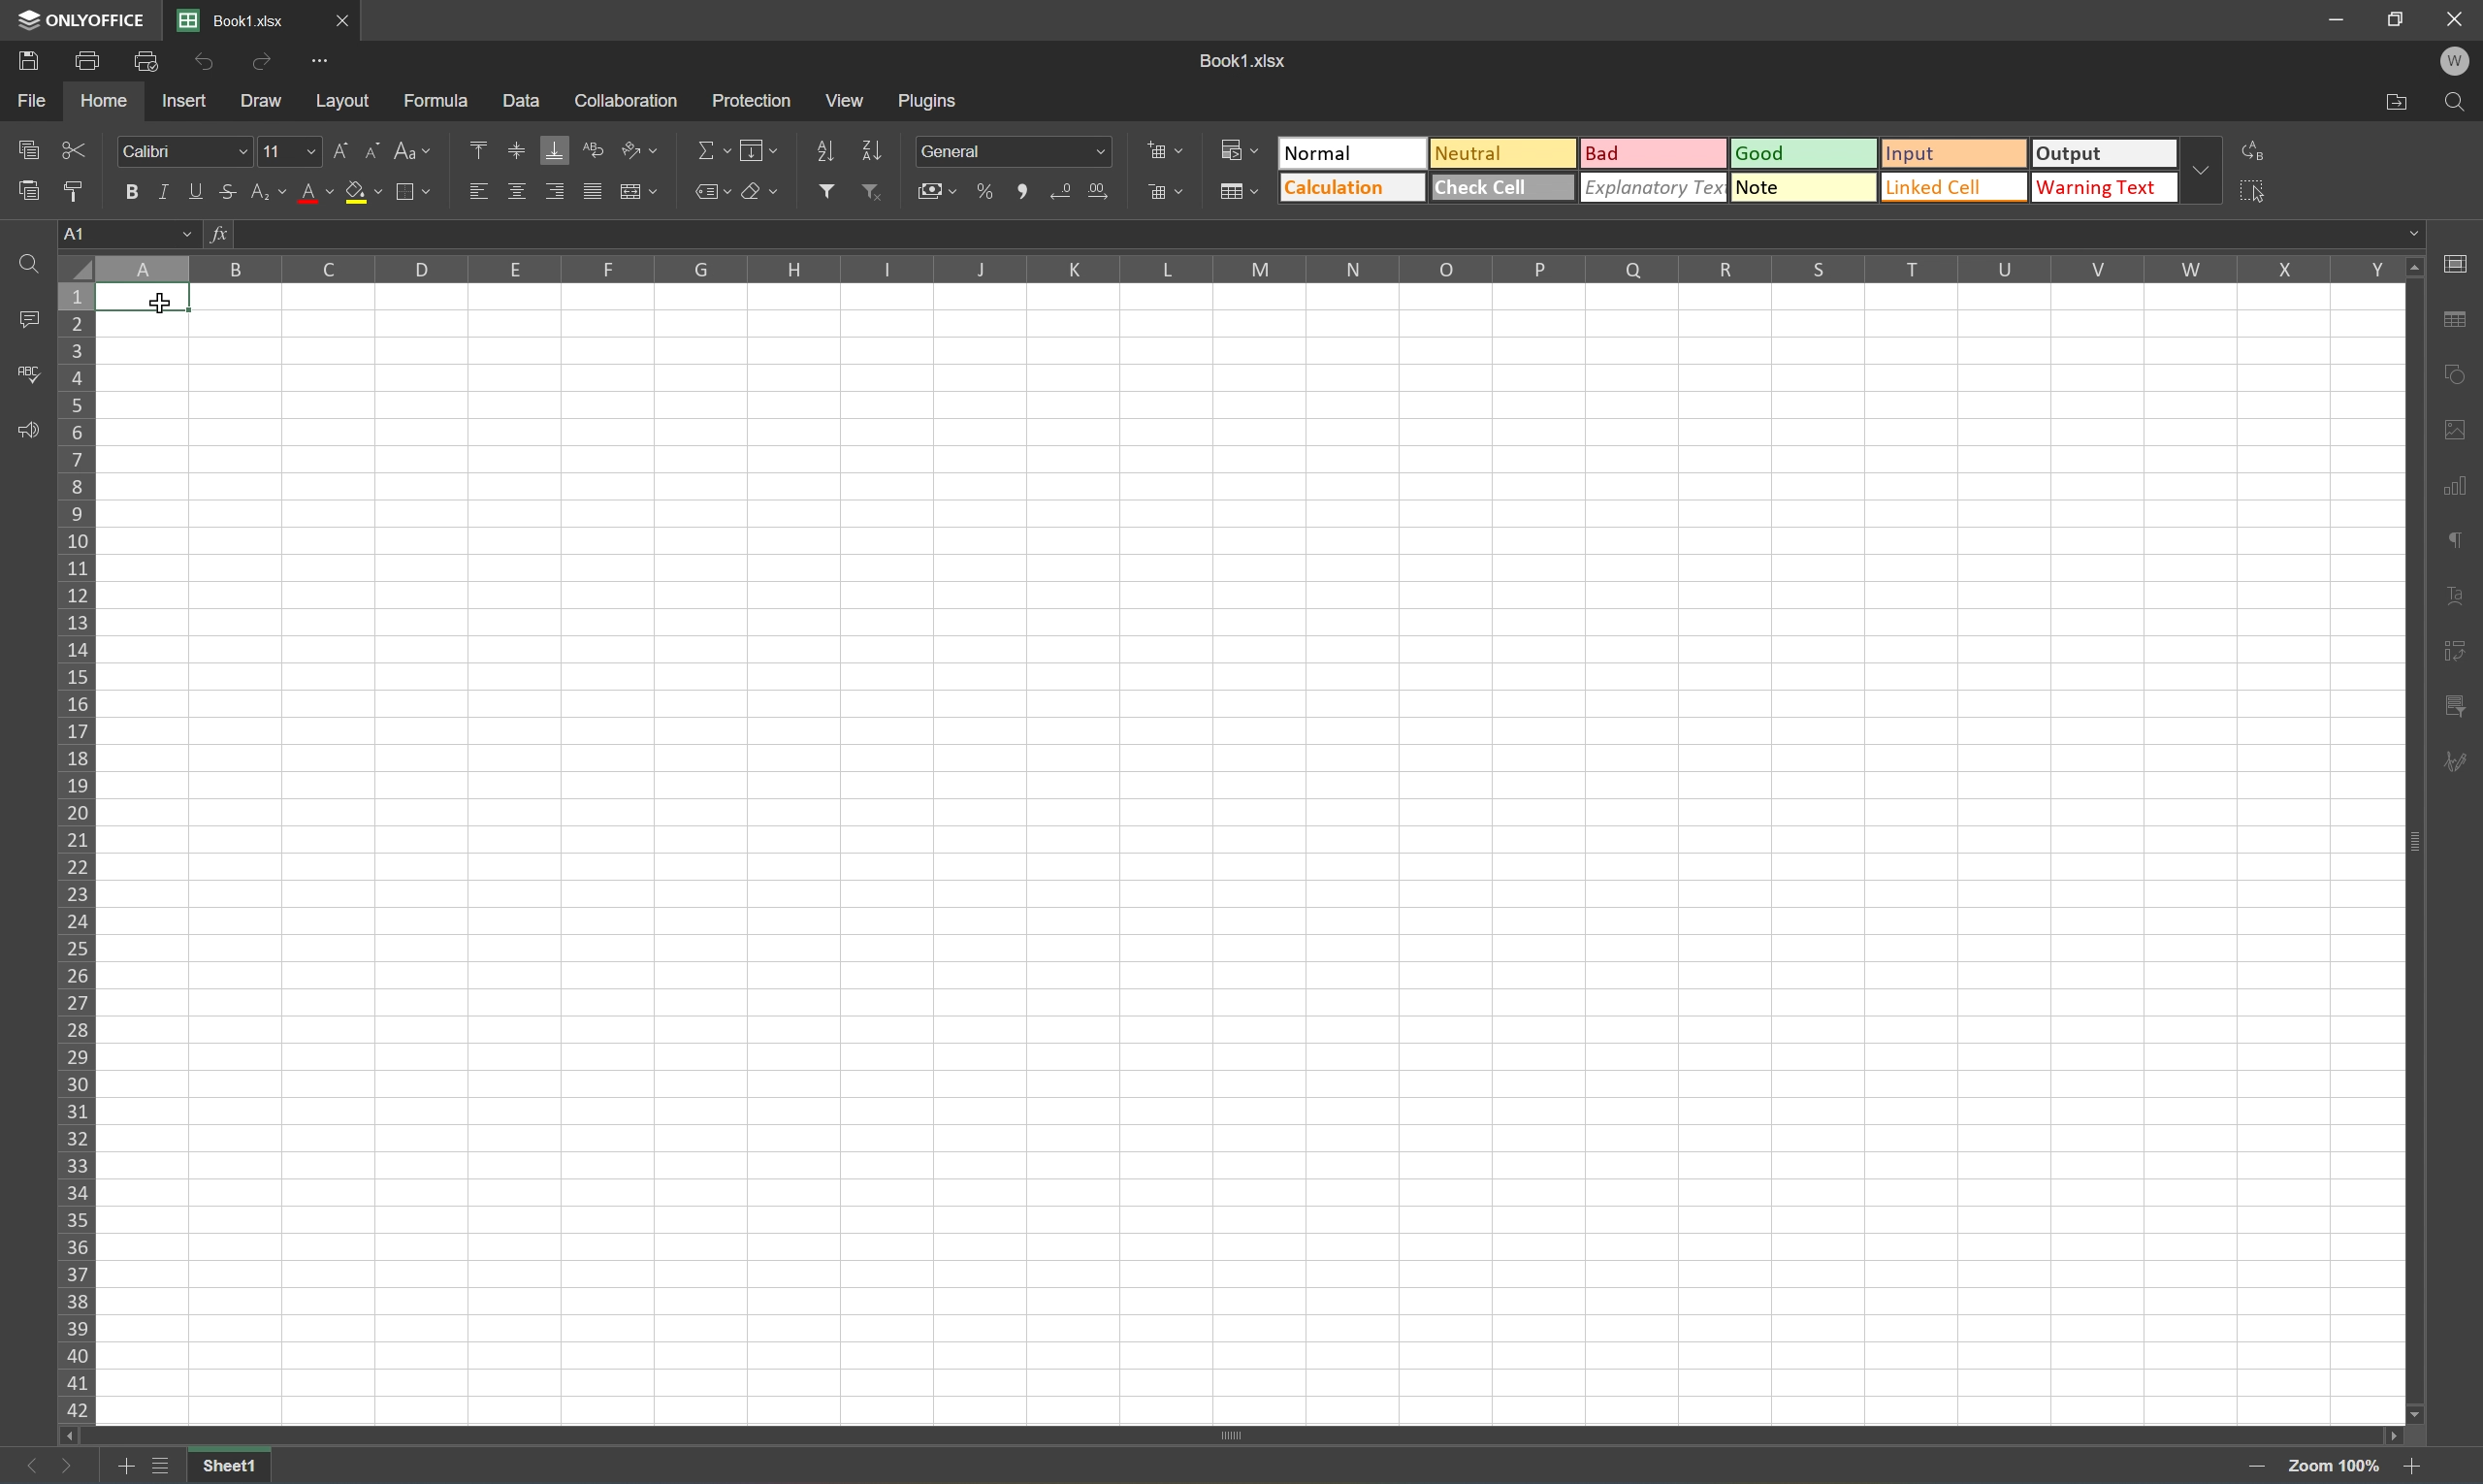  Describe the element at coordinates (2397, 101) in the screenshot. I see `Open file location` at that location.